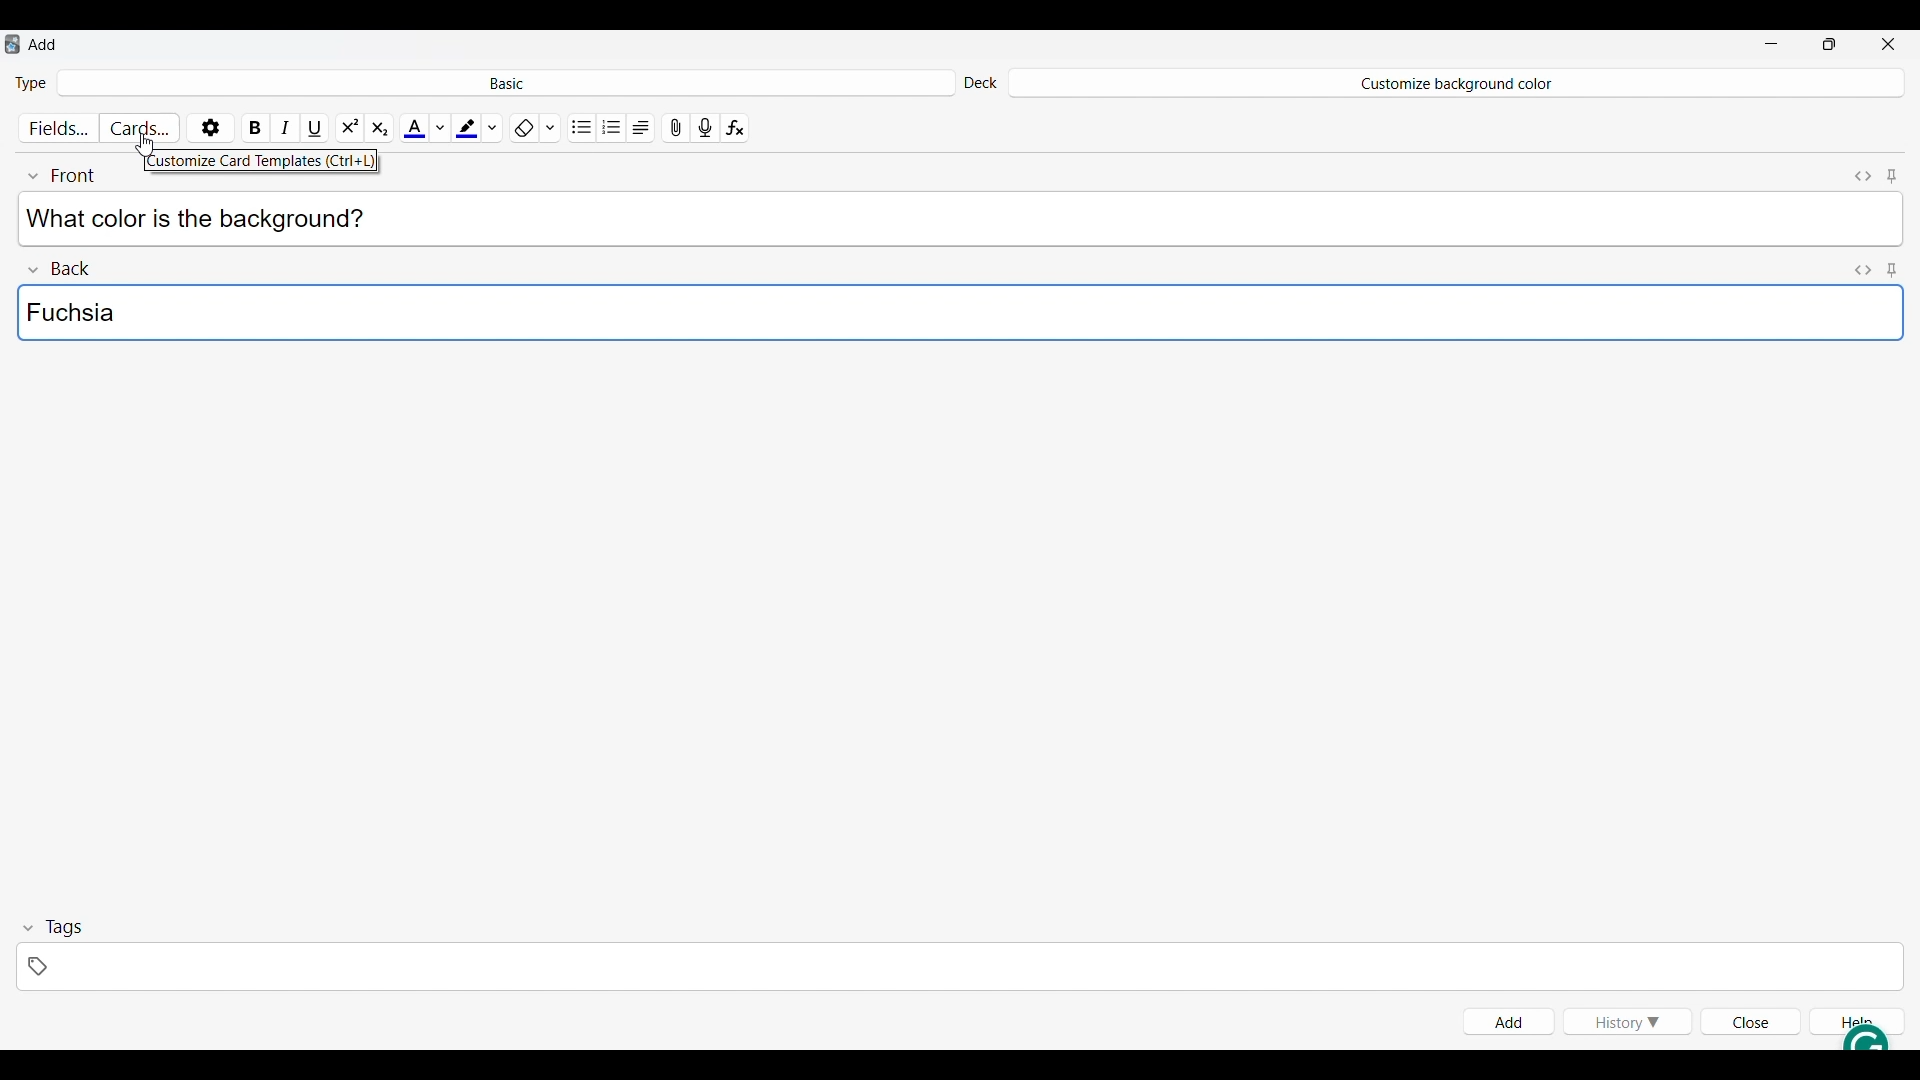 The height and width of the screenshot is (1080, 1920). What do you see at coordinates (583, 125) in the screenshot?
I see `Unordered list` at bounding box center [583, 125].